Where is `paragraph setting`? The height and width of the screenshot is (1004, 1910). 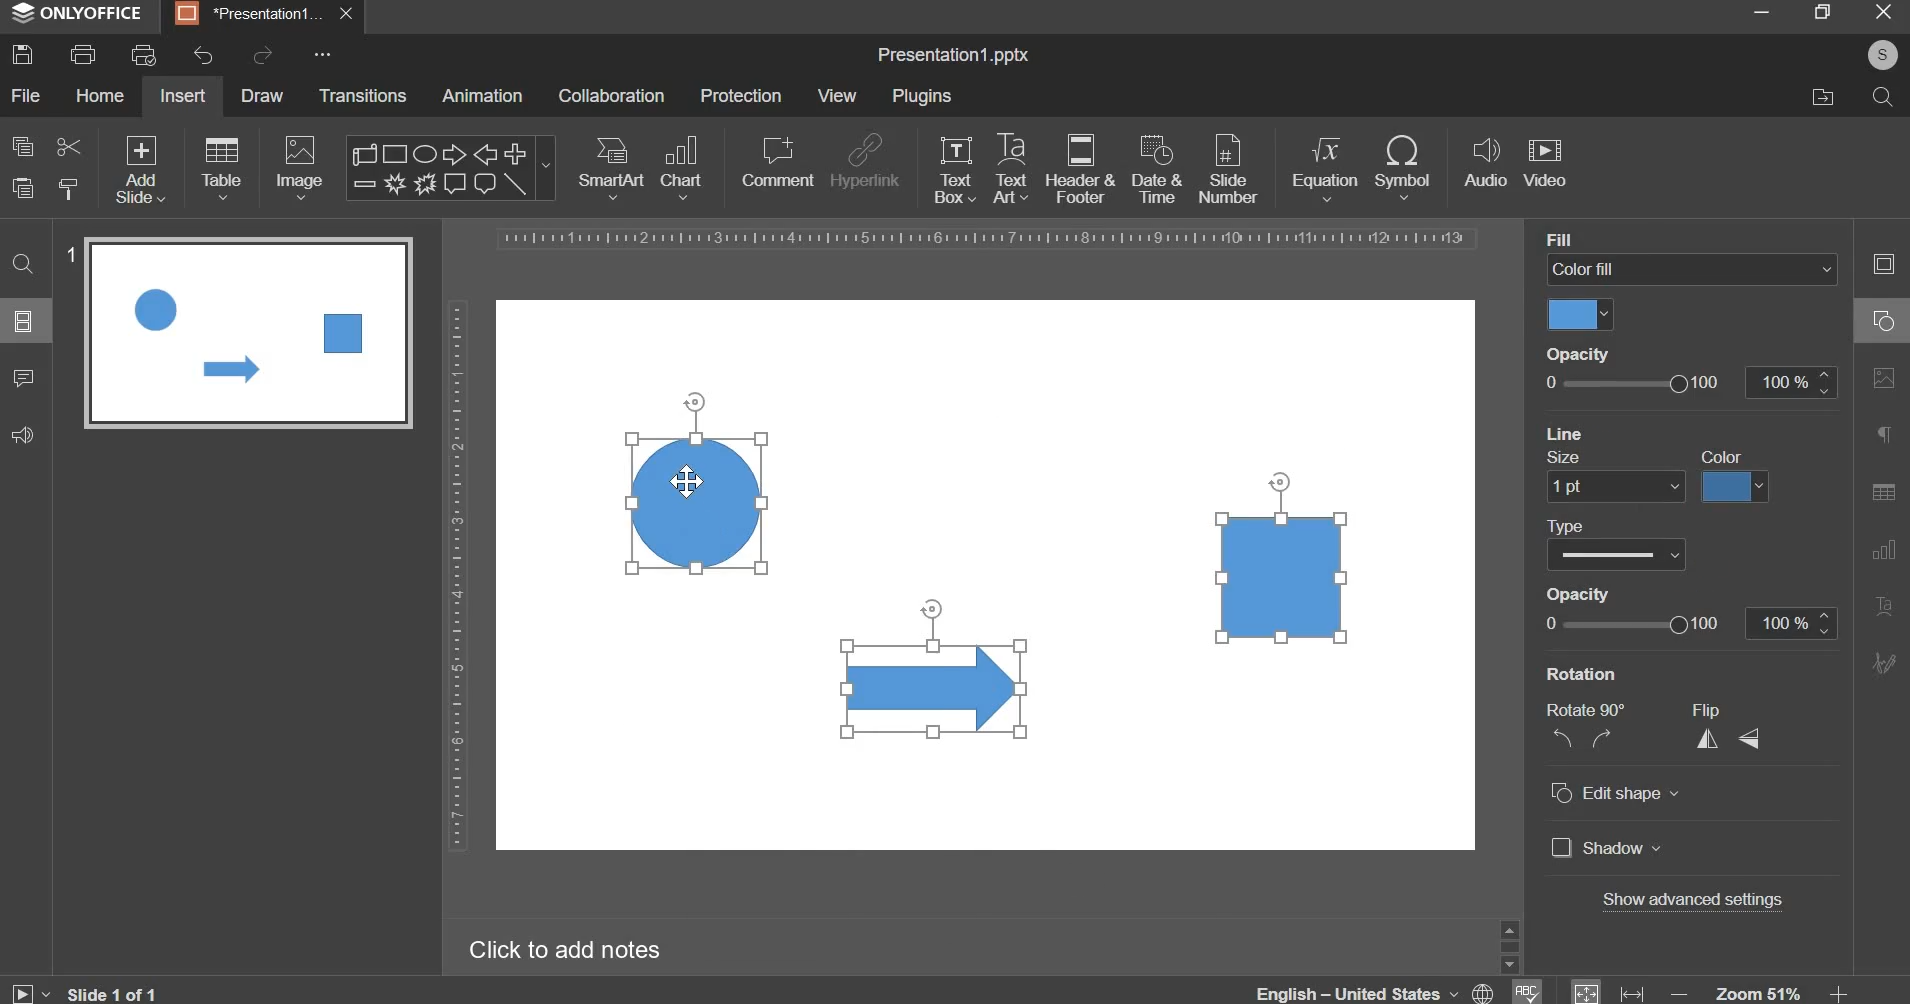
paragraph setting is located at coordinates (1885, 437).